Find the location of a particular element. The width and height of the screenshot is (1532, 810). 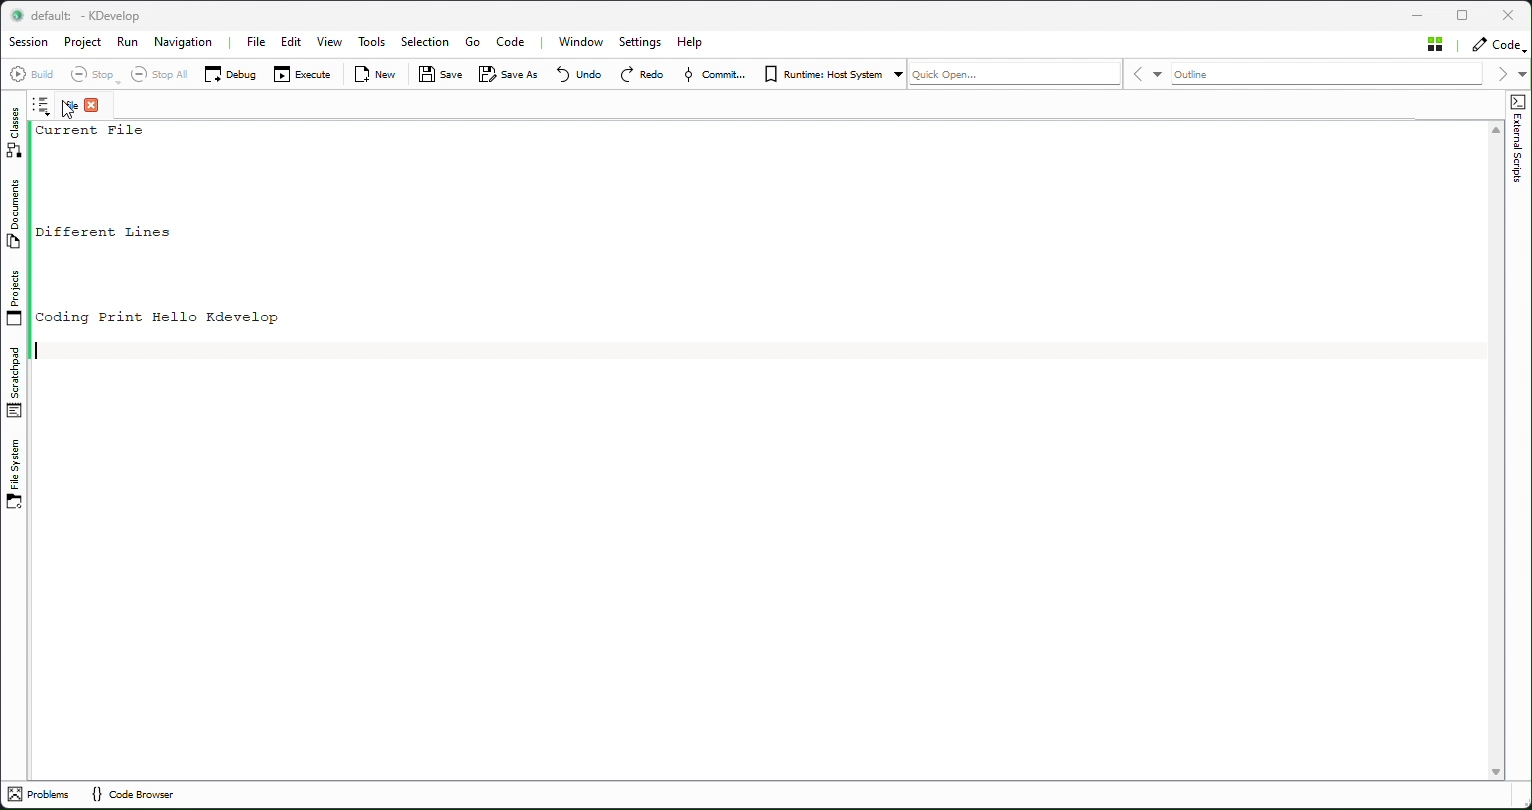

Current File  Different Line   Coding Print Hello KDevelop is located at coordinates (757, 447).